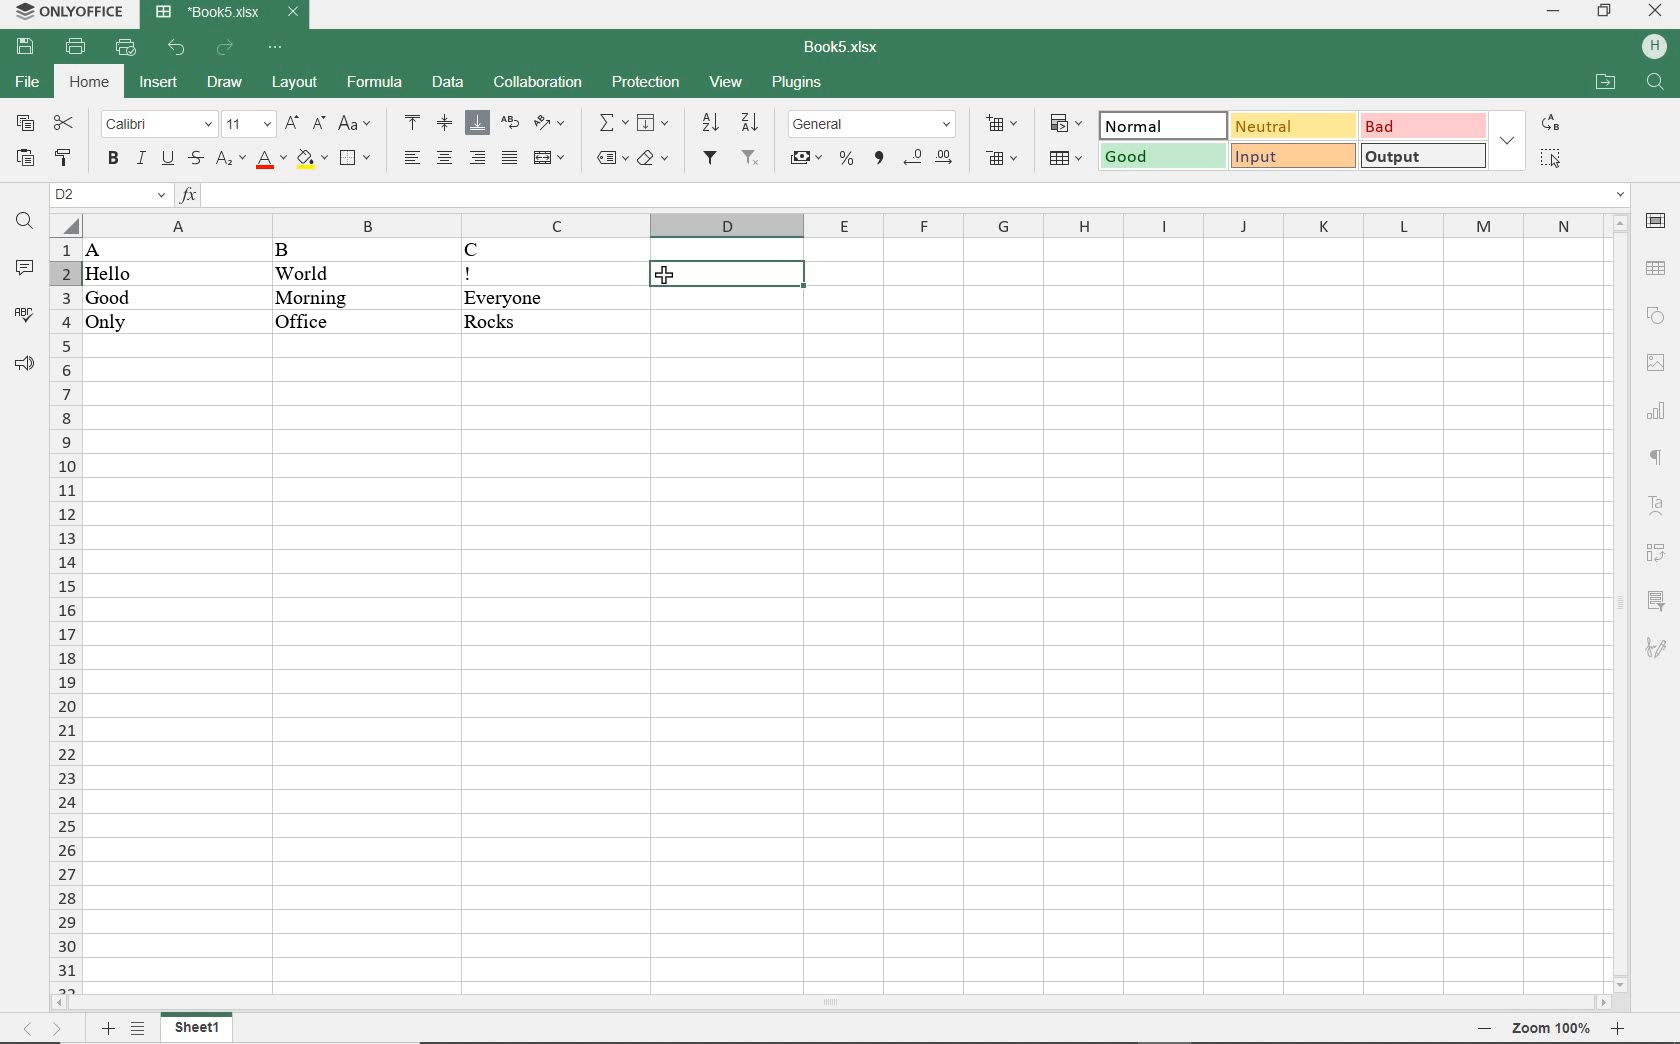 This screenshot has width=1680, height=1044. I want to click on view, so click(727, 83).